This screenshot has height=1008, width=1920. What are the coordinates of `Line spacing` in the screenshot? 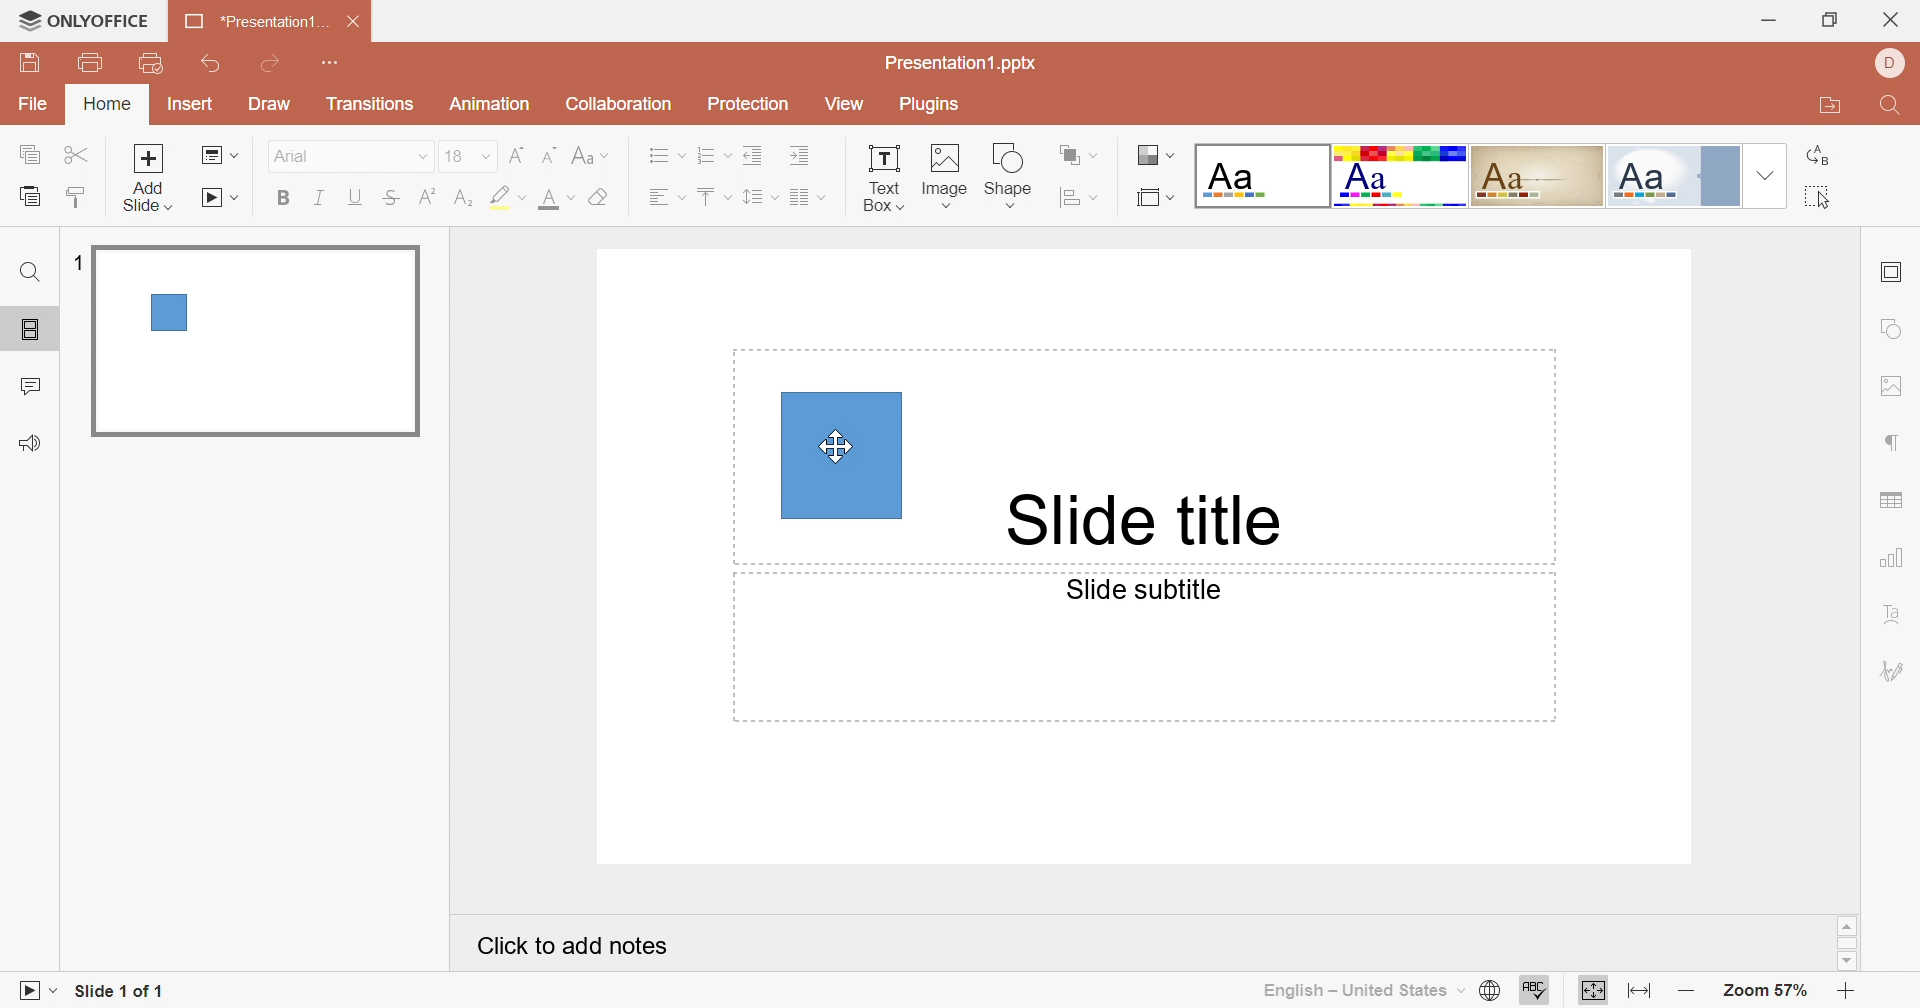 It's located at (759, 200).